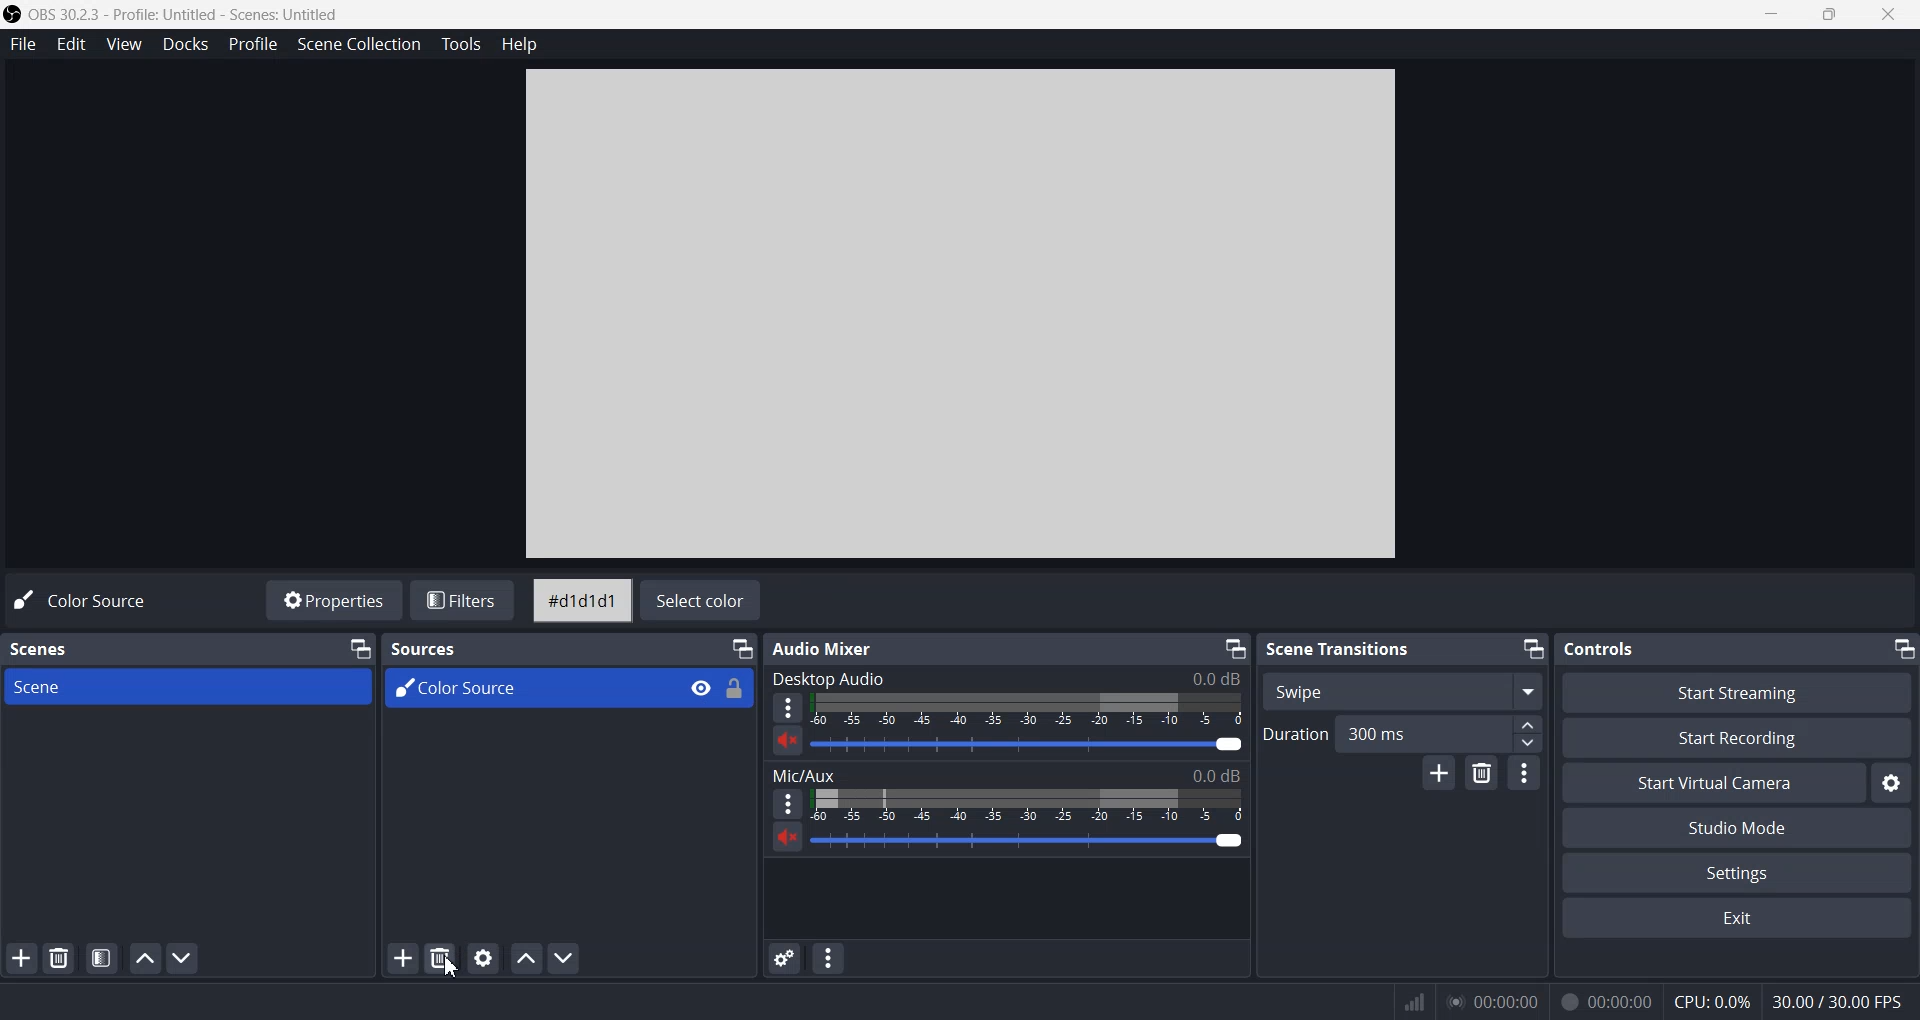 The height and width of the screenshot is (1020, 1920). Describe the element at coordinates (1889, 14) in the screenshot. I see `Close` at that location.